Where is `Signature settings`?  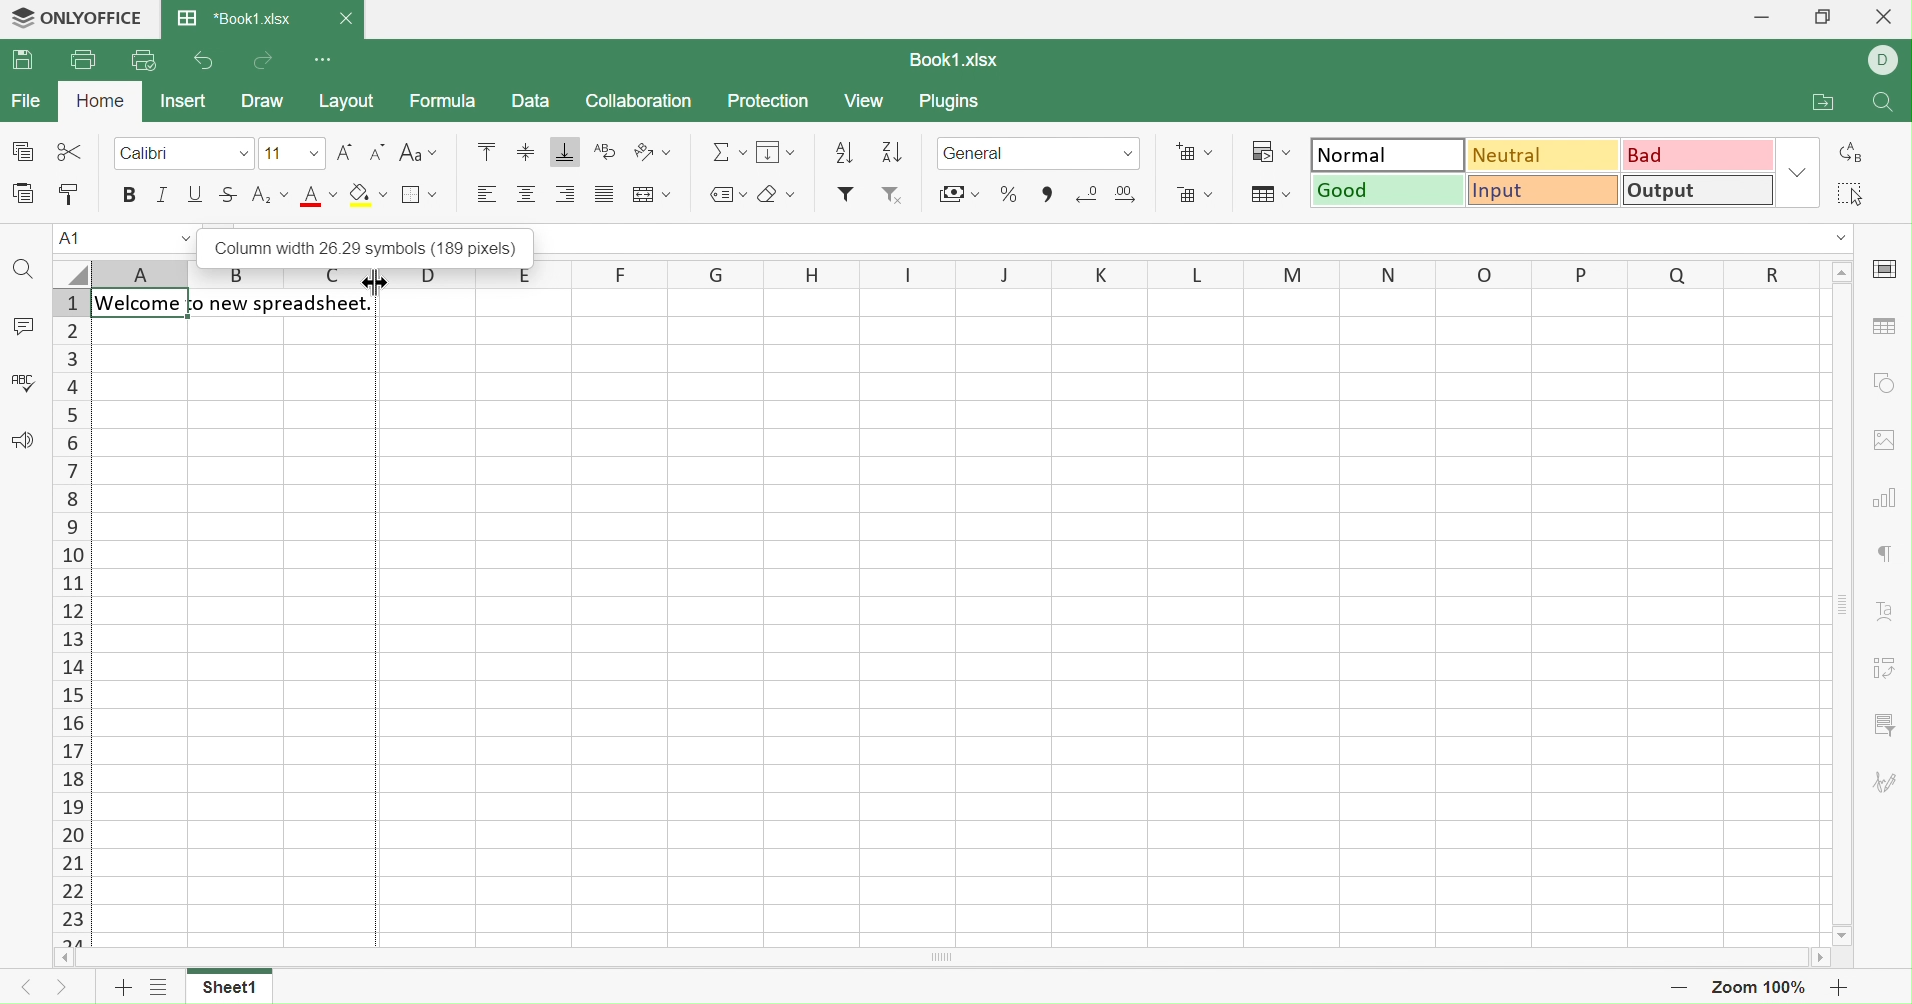
Signature settings is located at coordinates (1886, 785).